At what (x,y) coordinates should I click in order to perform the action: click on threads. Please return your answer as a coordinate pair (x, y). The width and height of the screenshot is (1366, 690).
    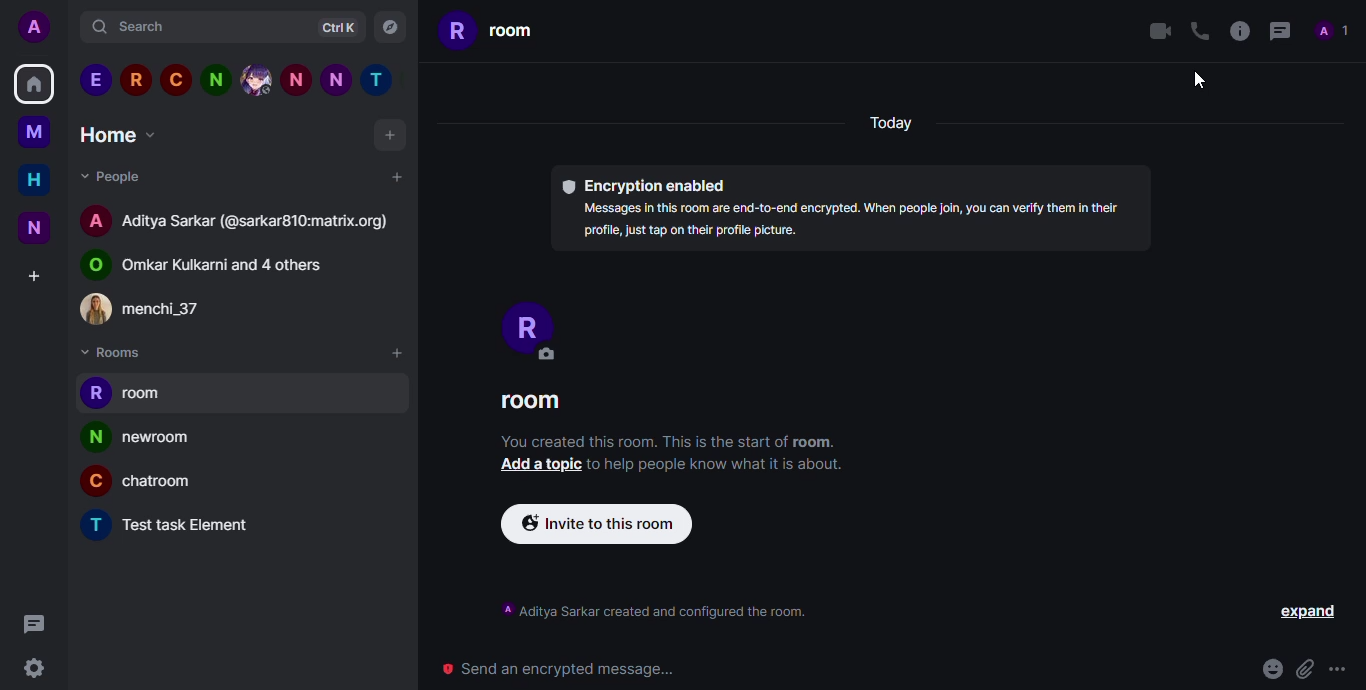
    Looking at the image, I should click on (1281, 32).